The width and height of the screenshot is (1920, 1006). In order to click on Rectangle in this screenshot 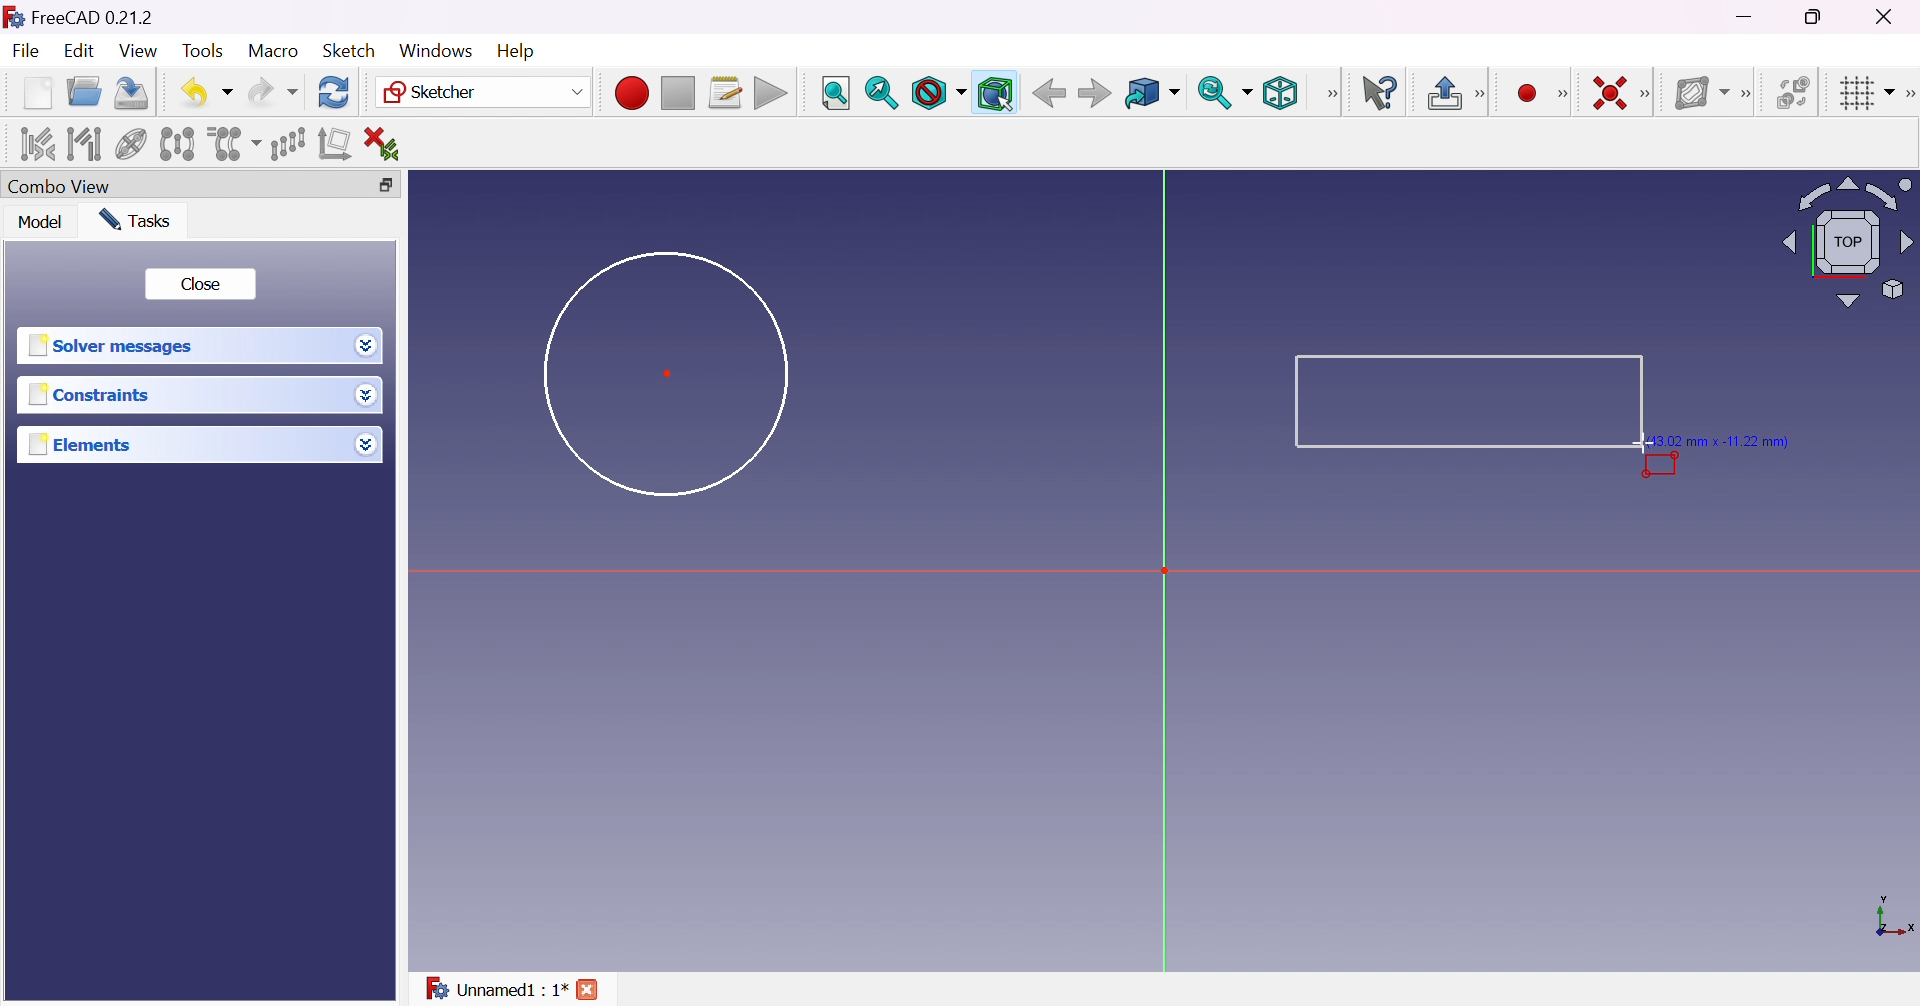, I will do `click(1469, 401)`.